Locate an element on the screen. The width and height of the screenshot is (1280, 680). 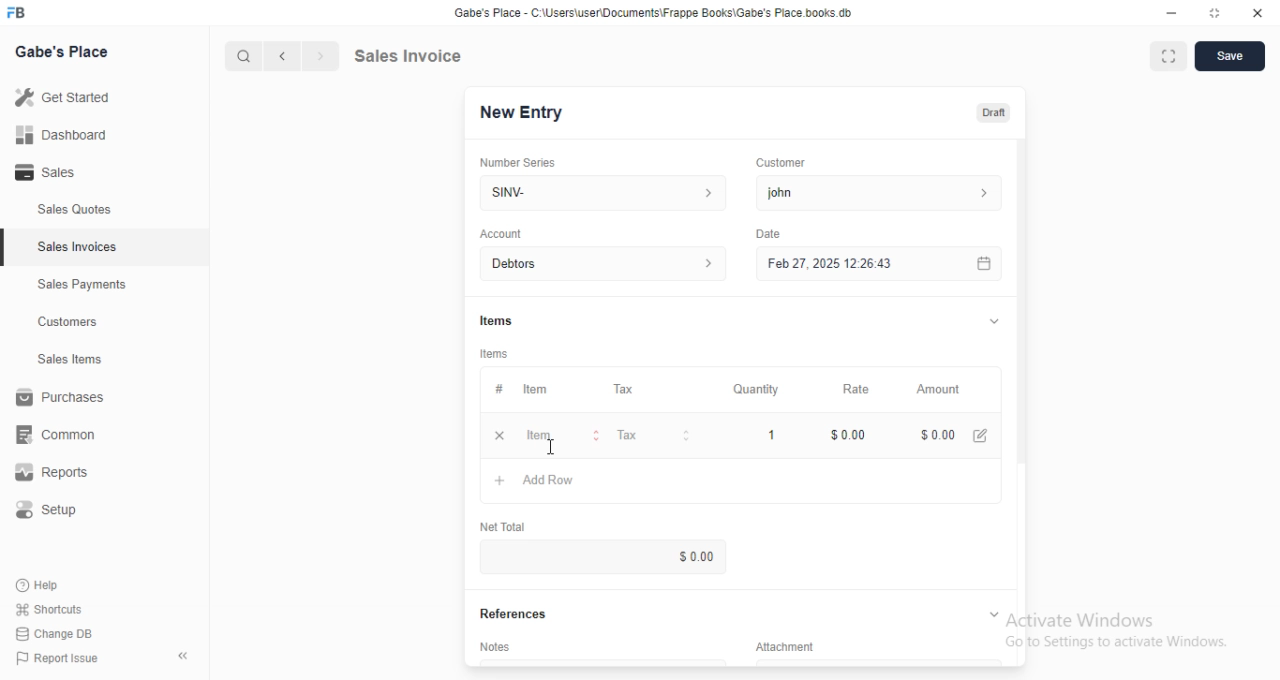
john  is located at coordinates (885, 192).